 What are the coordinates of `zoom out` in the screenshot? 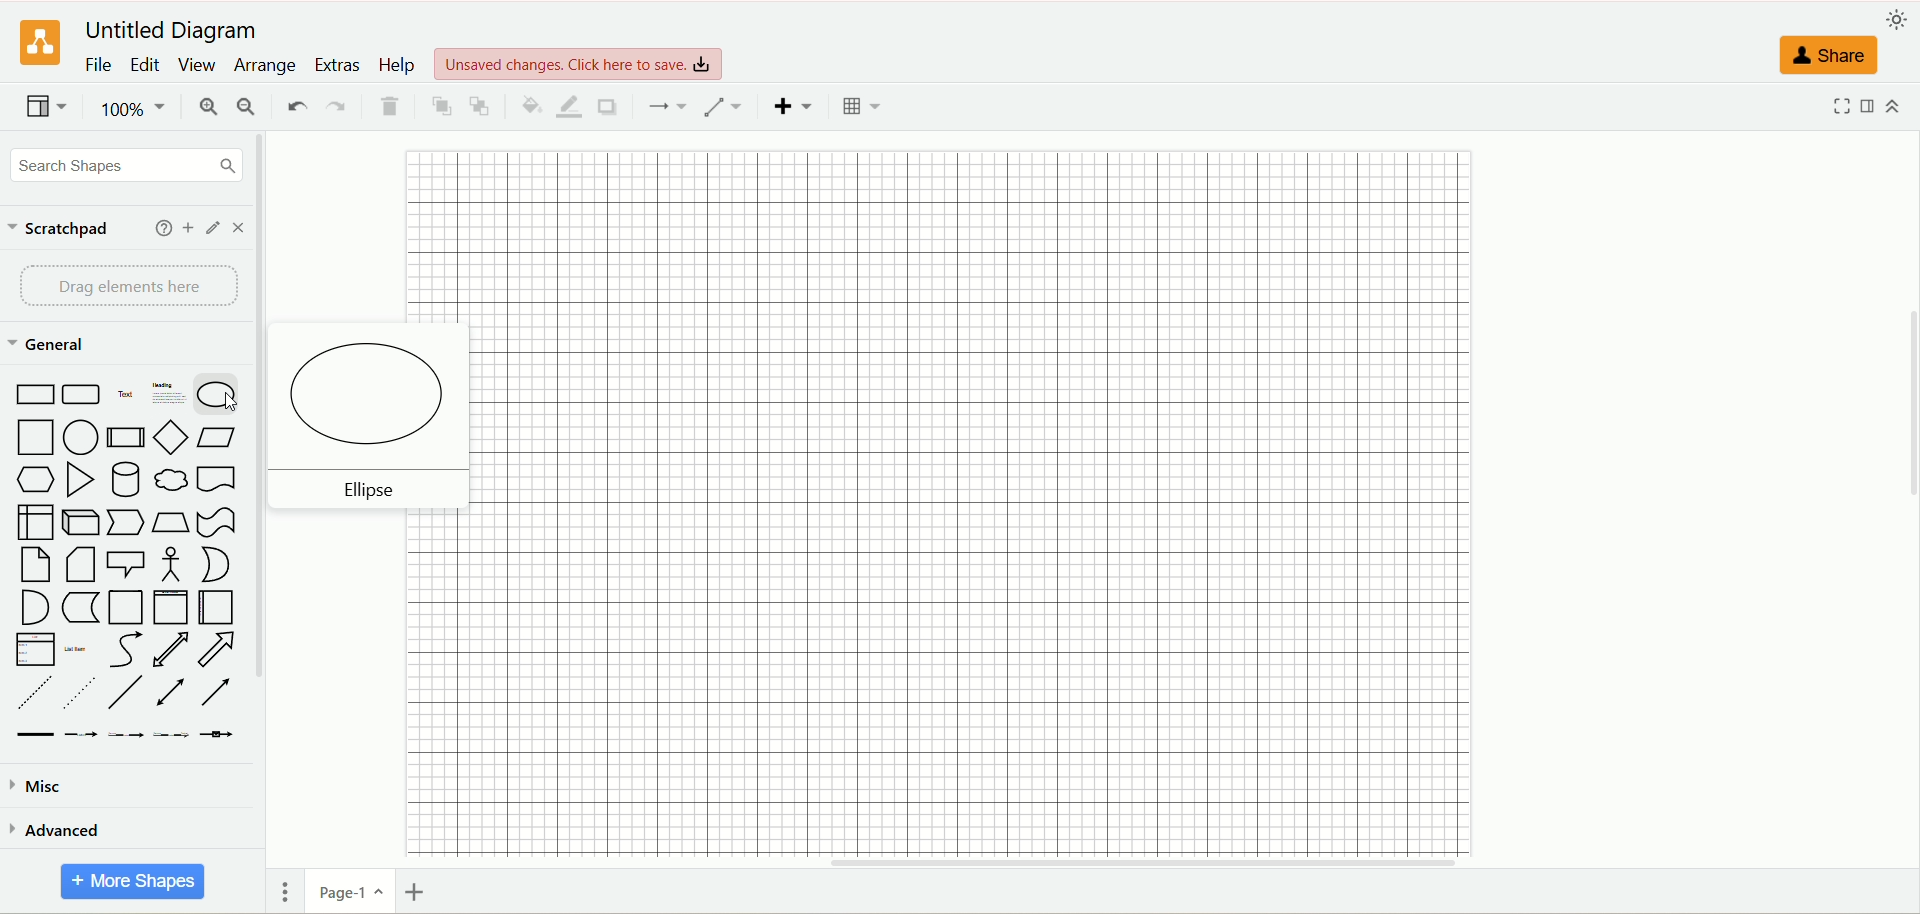 It's located at (245, 106).